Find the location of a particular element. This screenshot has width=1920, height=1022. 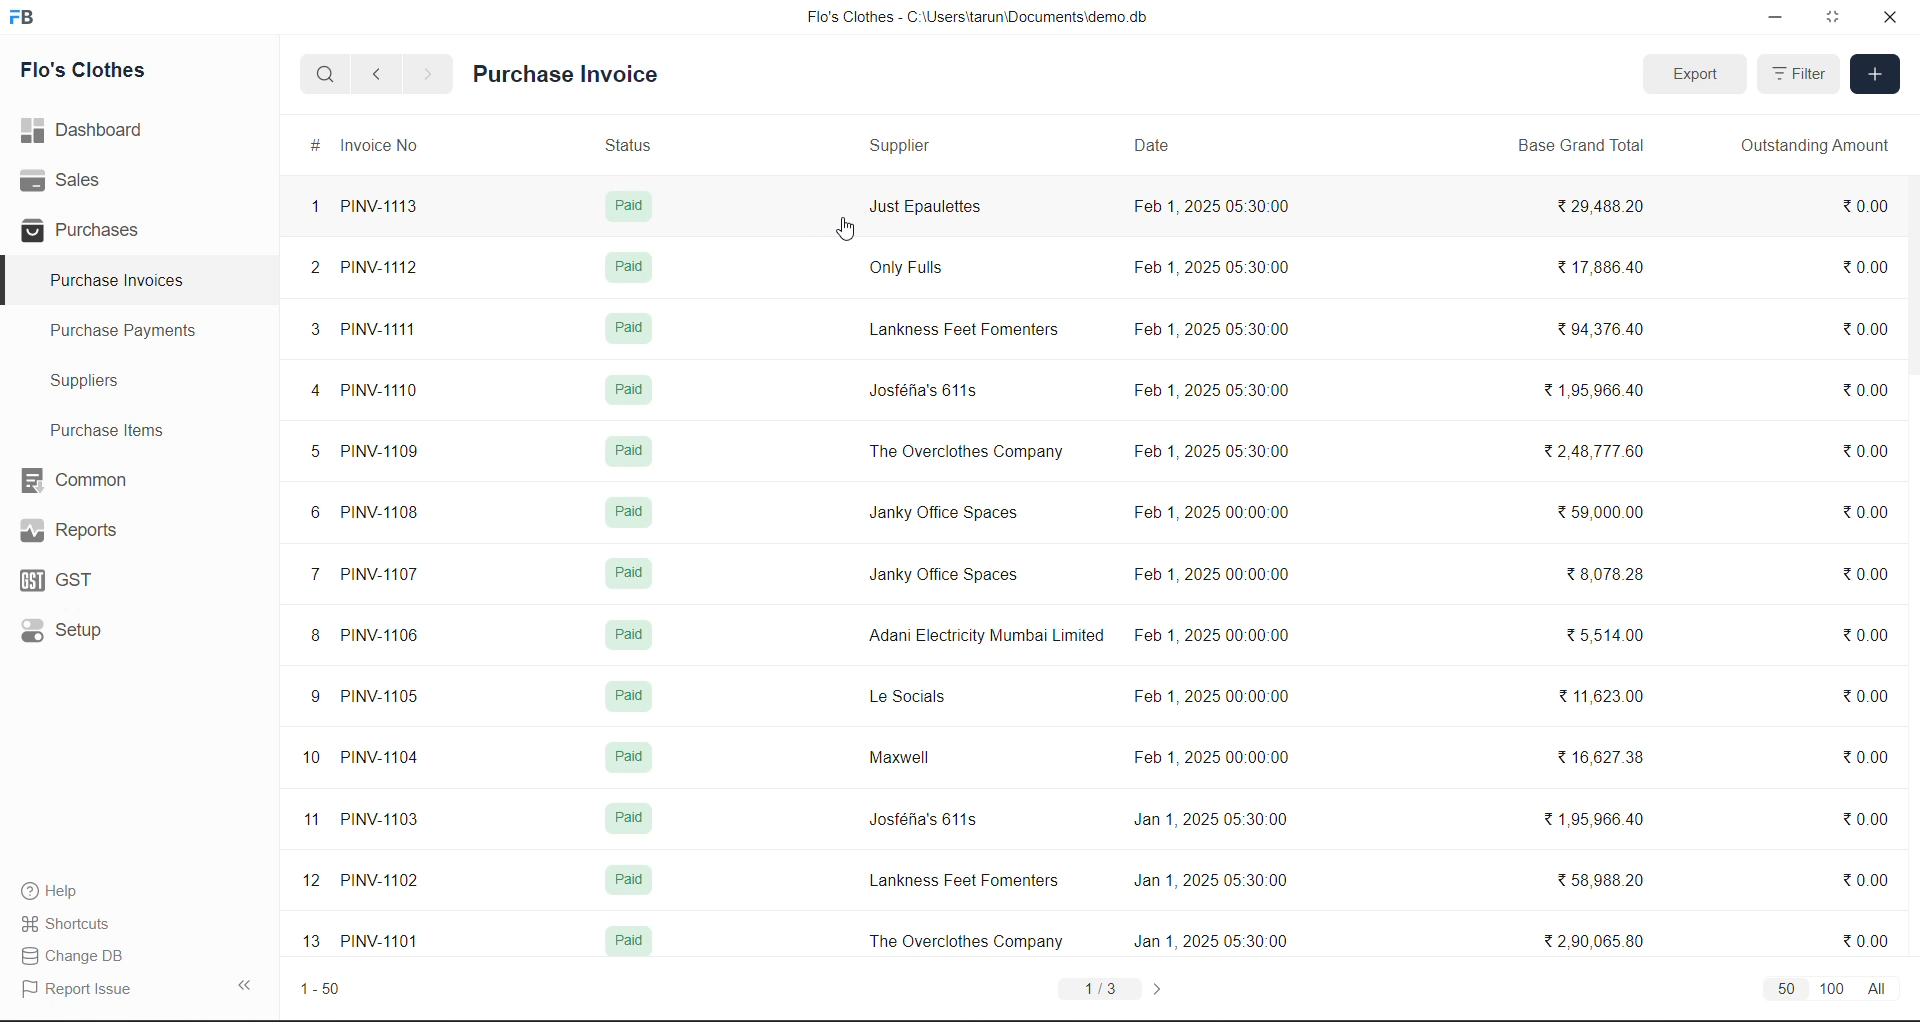

₹2.90,065.80 is located at coordinates (1607, 940).